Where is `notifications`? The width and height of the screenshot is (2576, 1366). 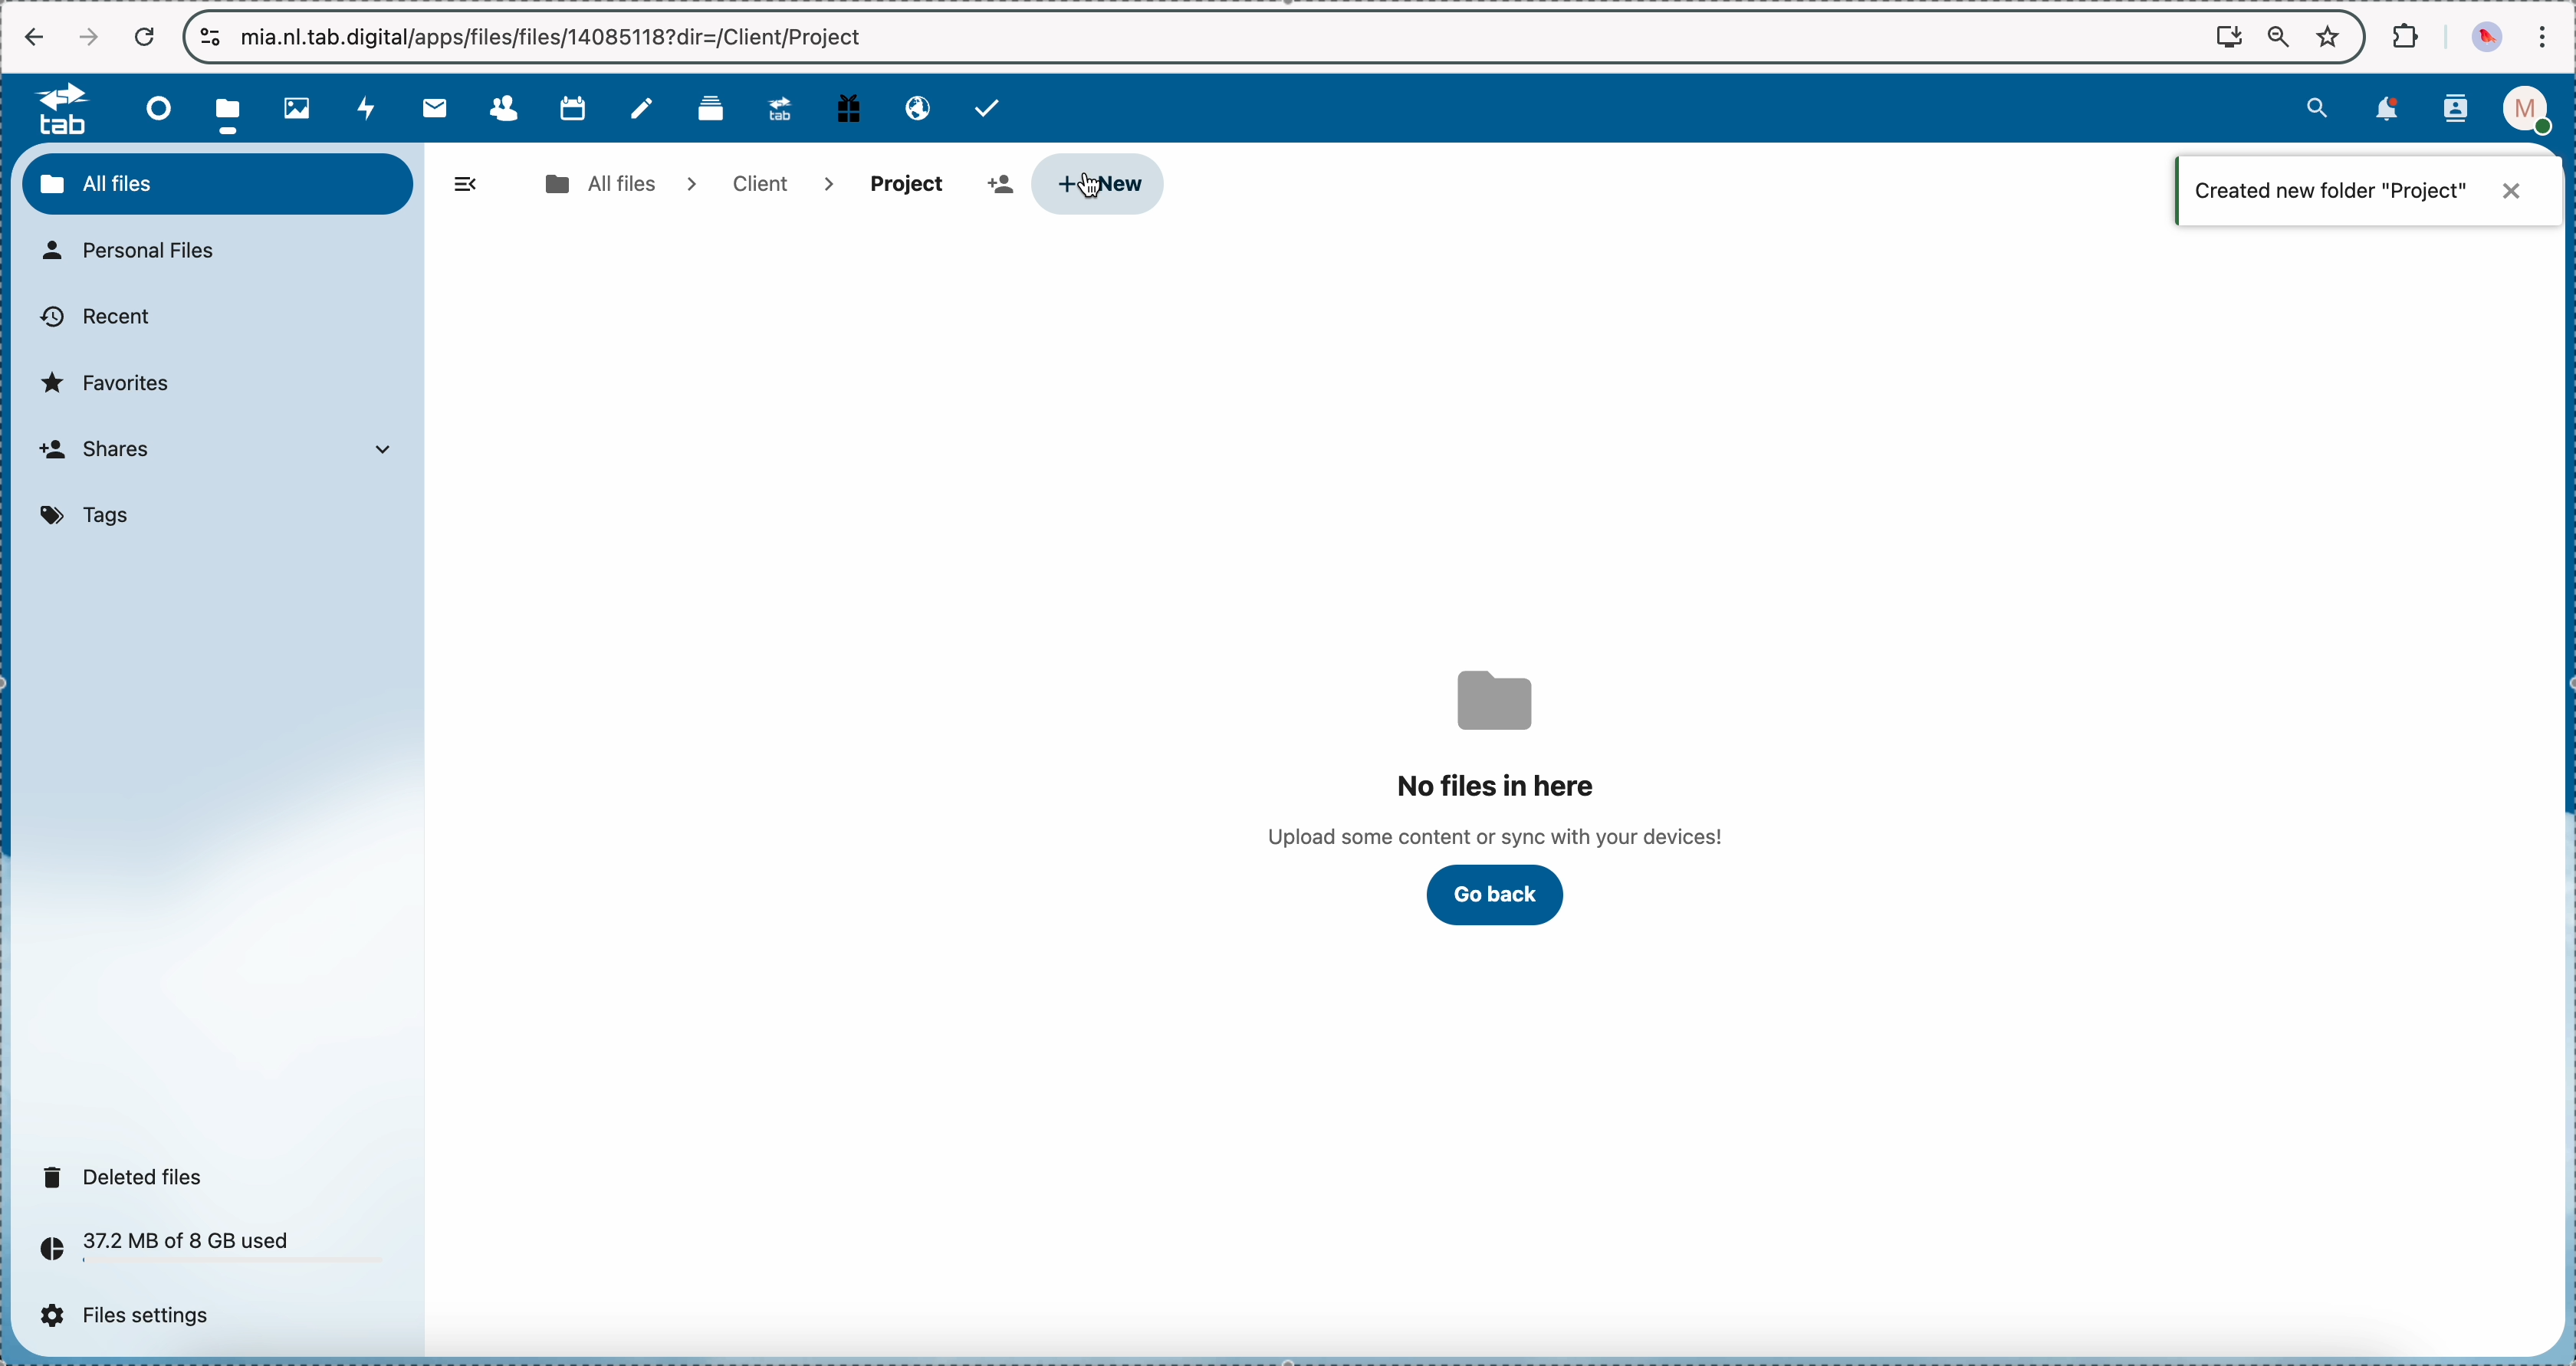 notifications is located at coordinates (2383, 110).